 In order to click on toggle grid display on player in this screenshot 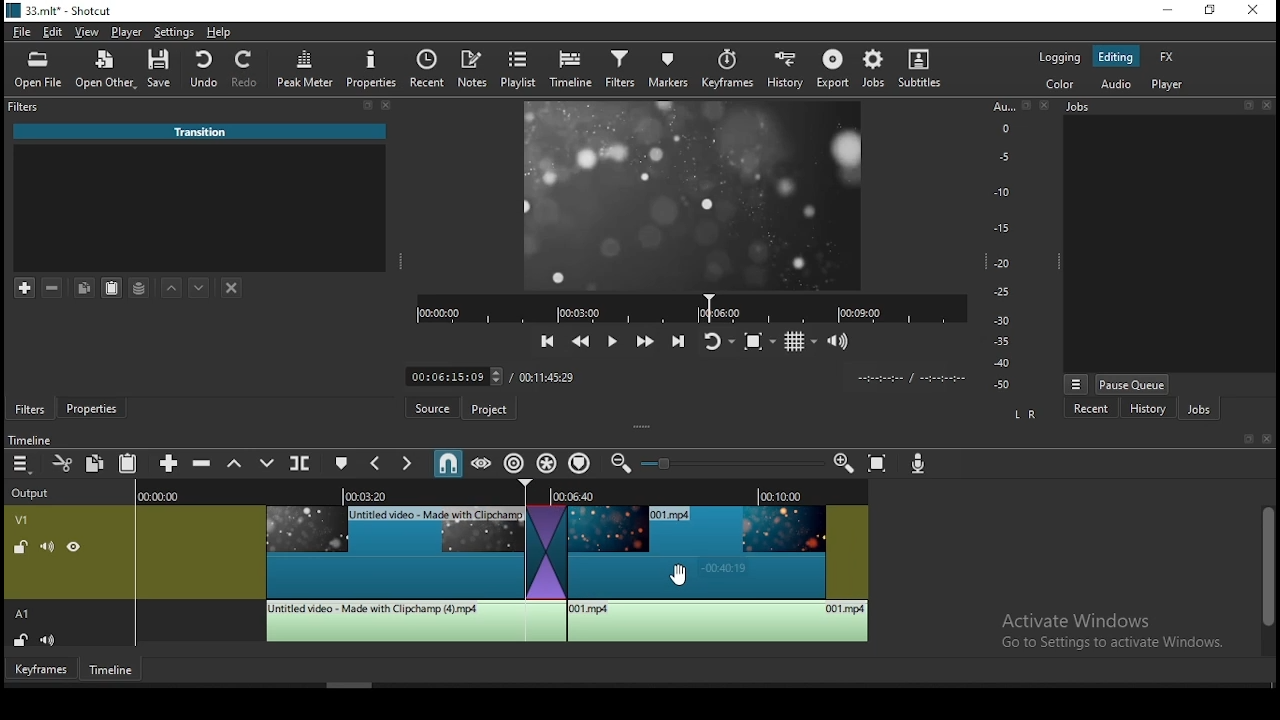, I will do `click(802, 339)`.